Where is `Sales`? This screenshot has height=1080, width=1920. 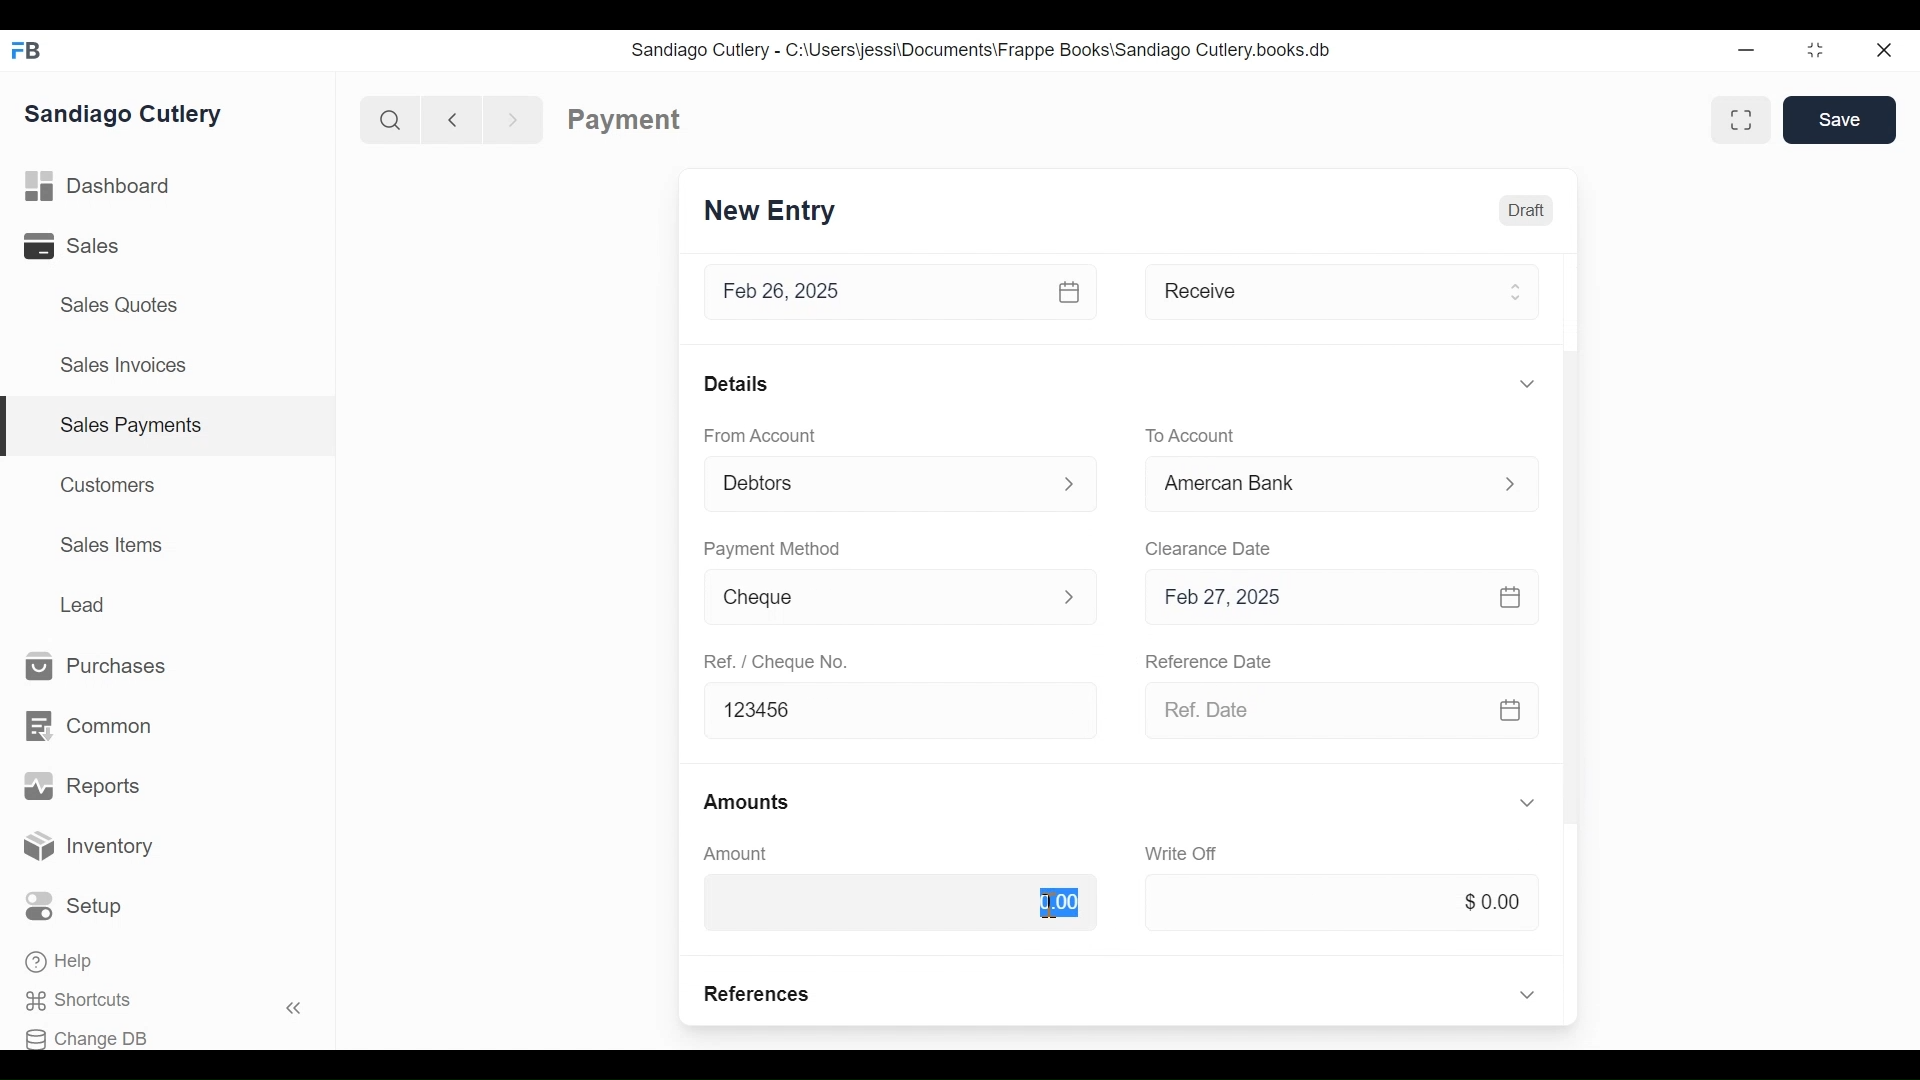
Sales is located at coordinates (86, 246).